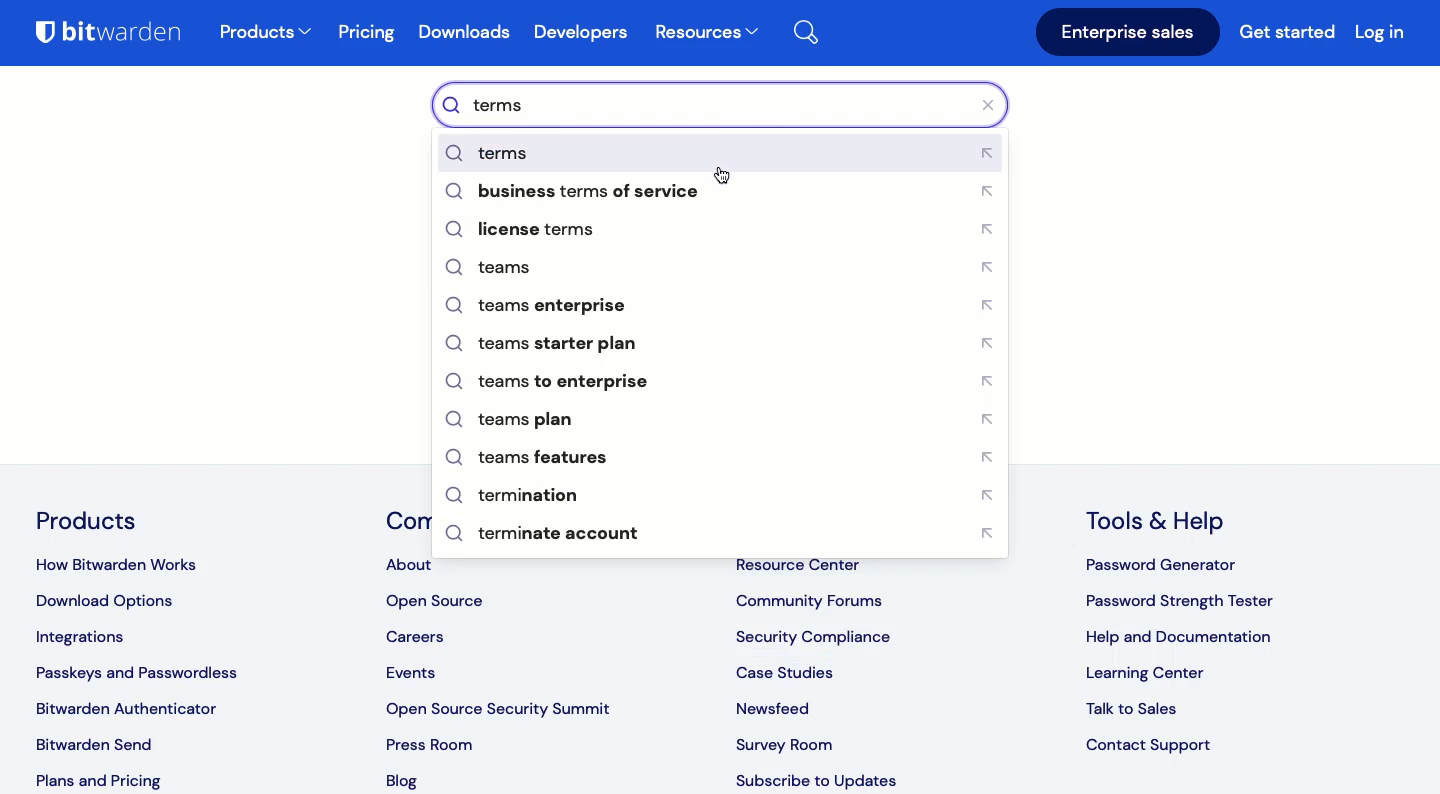 The width and height of the screenshot is (1440, 794). What do you see at coordinates (428, 743) in the screenshot?
I see `press room` at bounding box center [428, 743].